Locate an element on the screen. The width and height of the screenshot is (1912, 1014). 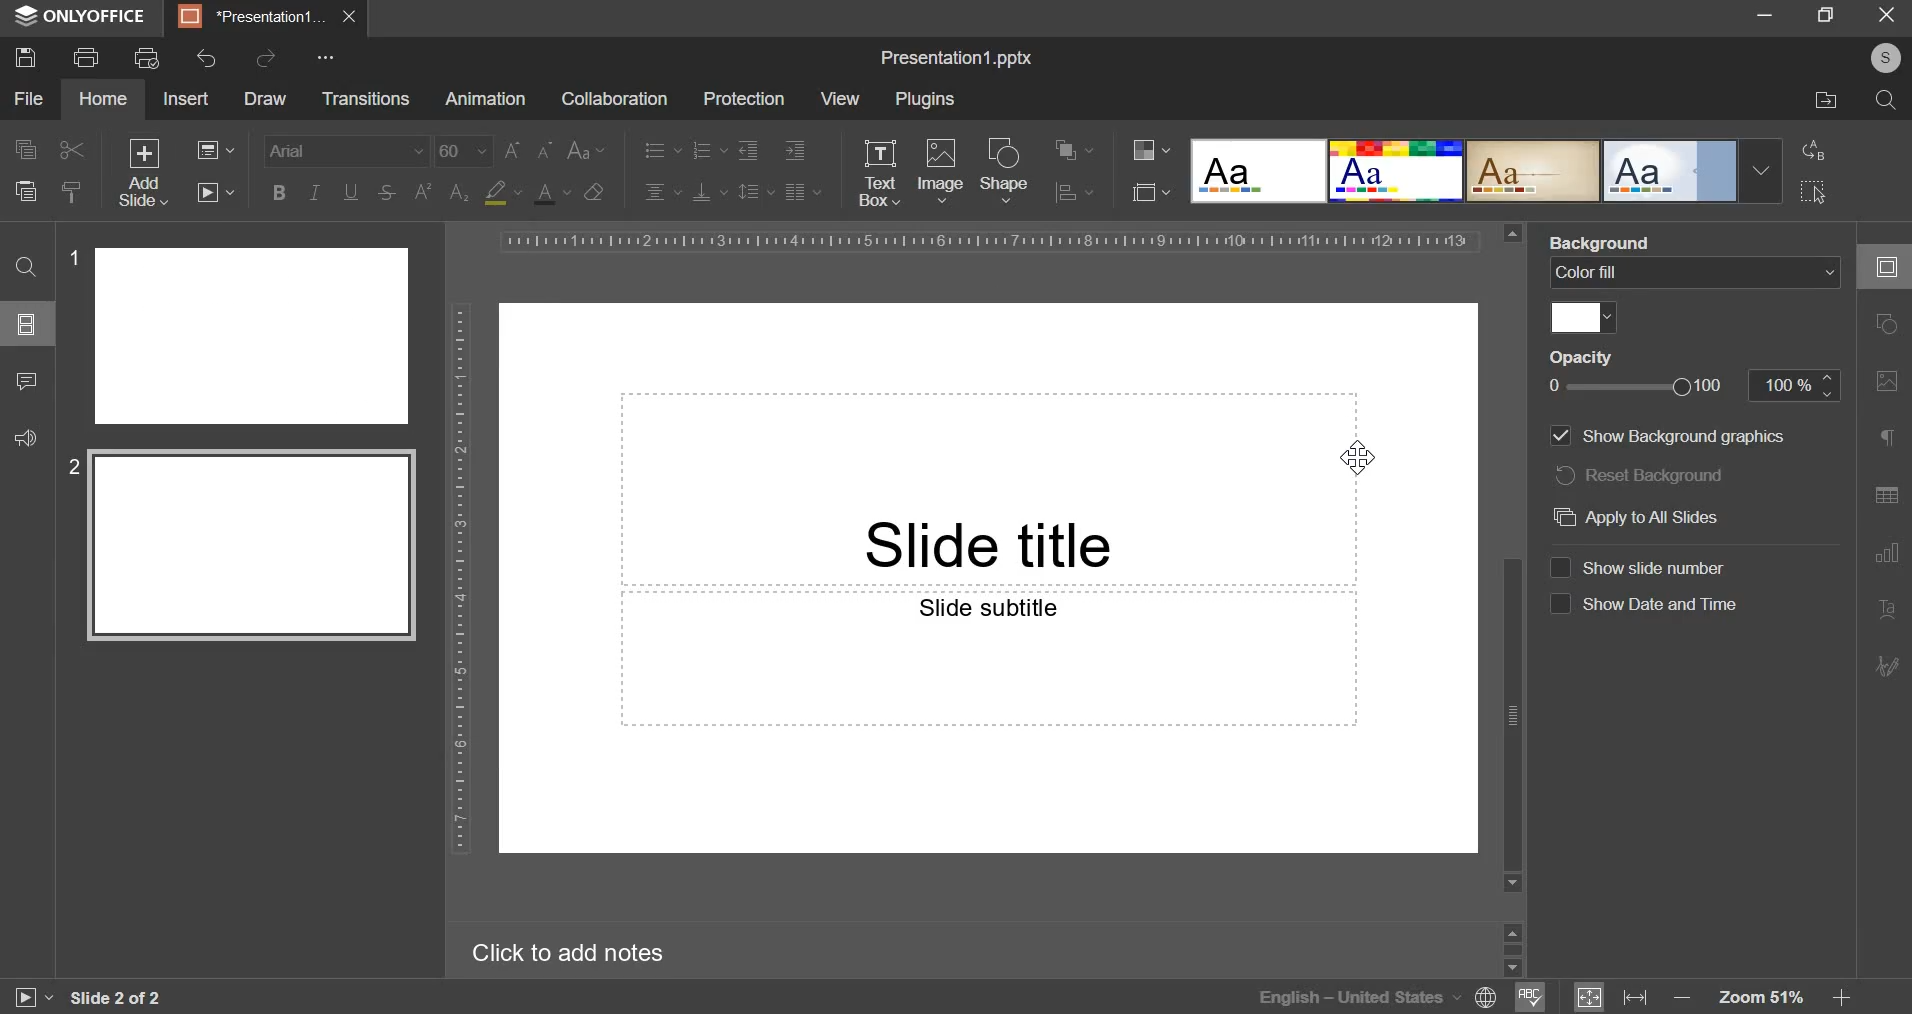
close is located at coordinates (349, 16).